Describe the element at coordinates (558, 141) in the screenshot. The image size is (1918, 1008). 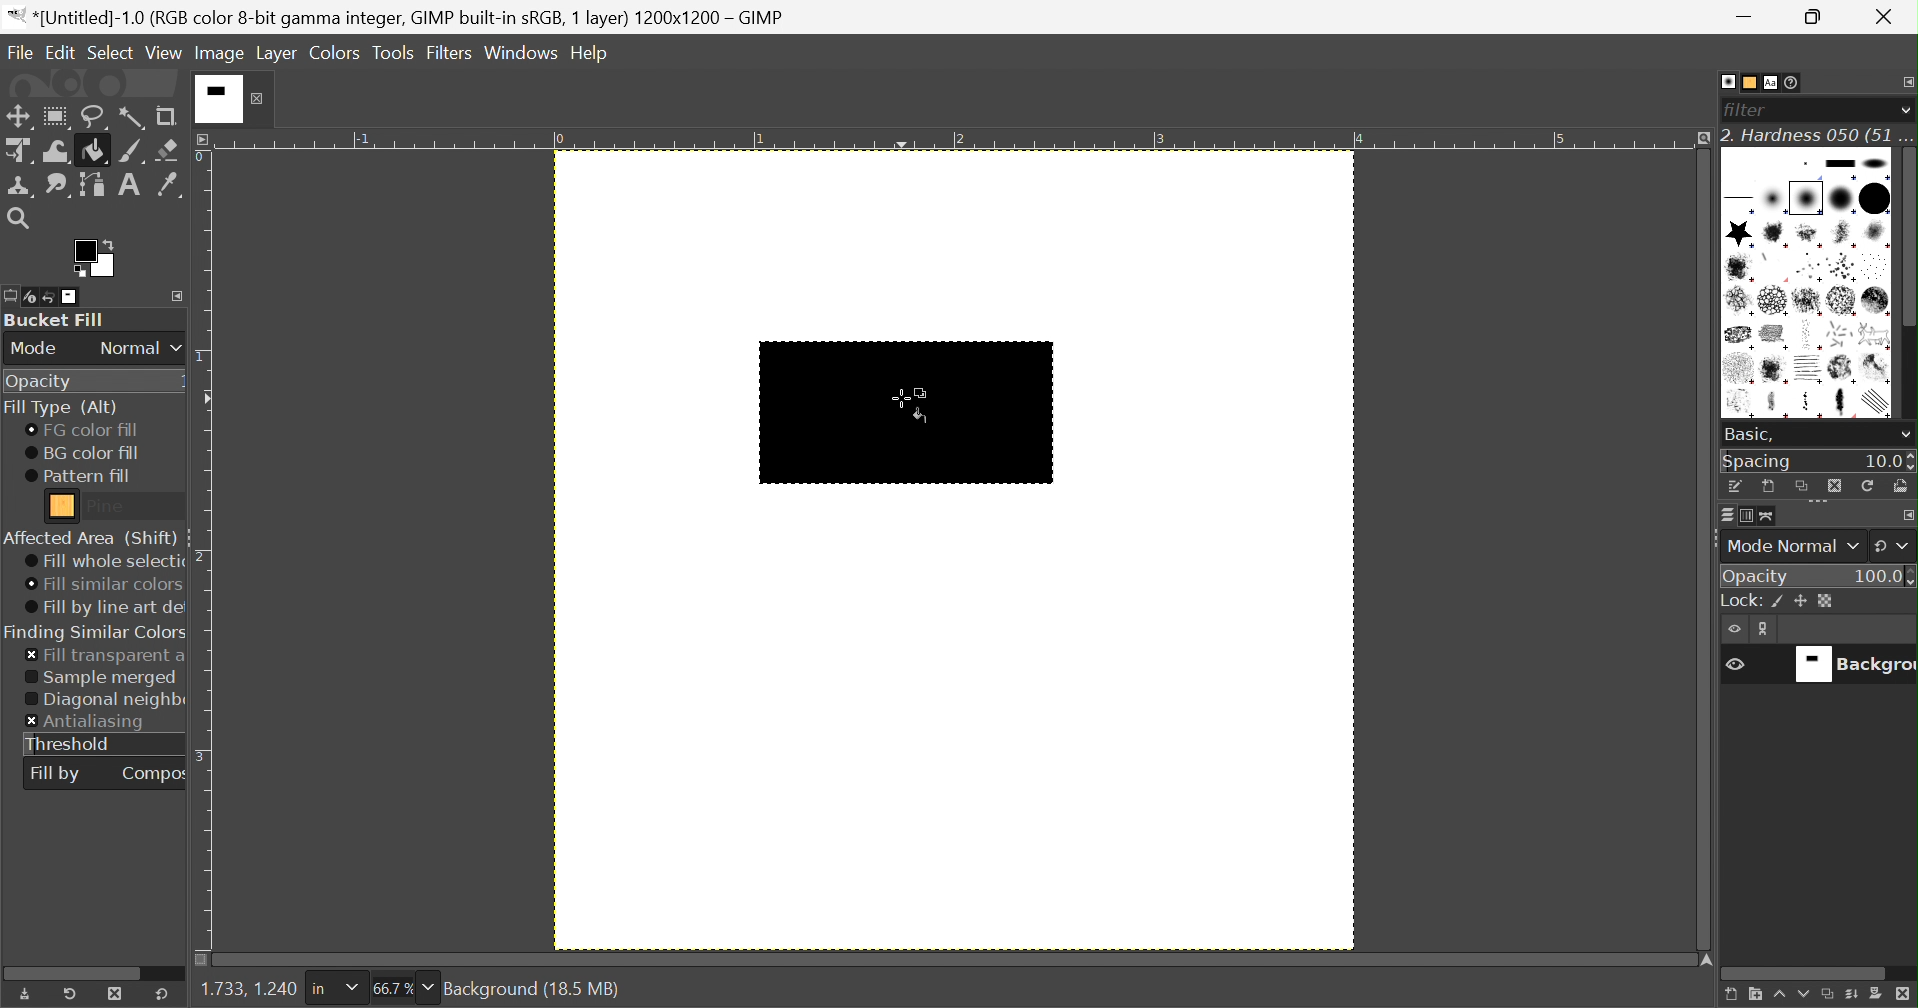
I see `0` at that location.